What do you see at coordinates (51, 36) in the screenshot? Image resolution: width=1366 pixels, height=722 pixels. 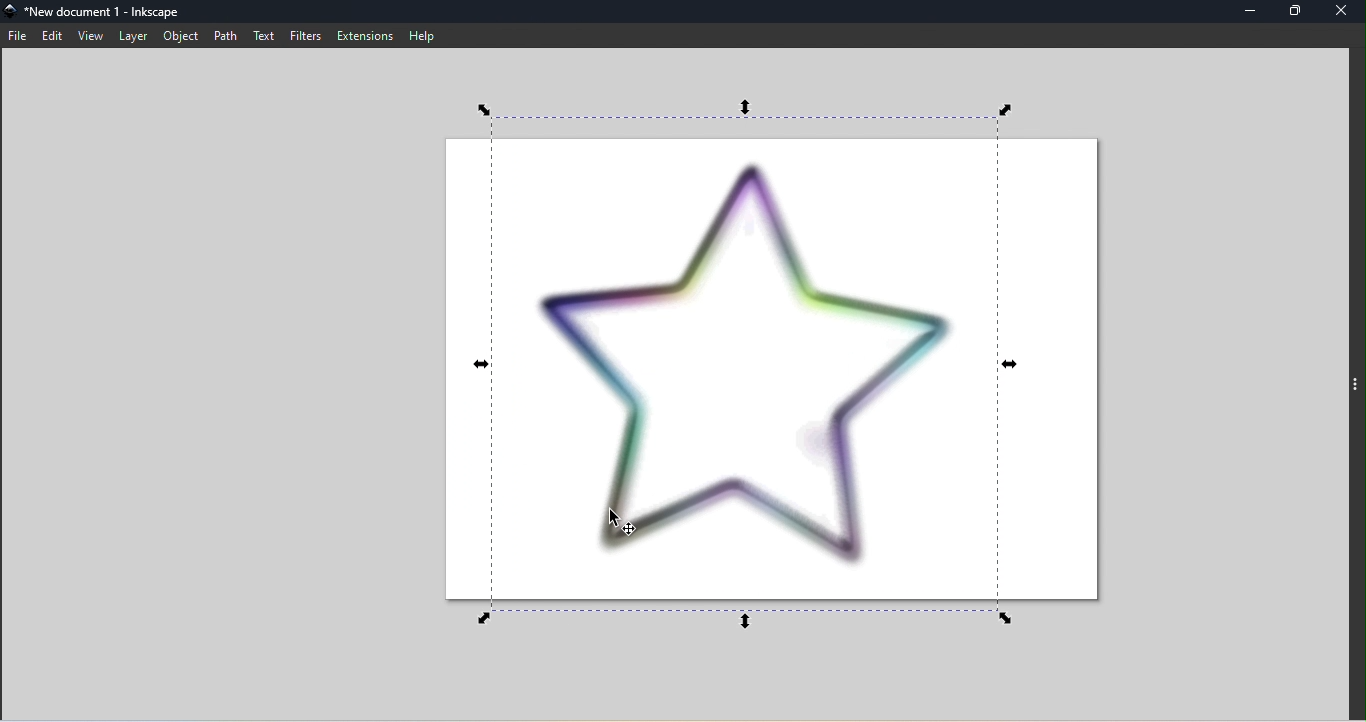 I see `Edit` at bounding box center [51, 36].